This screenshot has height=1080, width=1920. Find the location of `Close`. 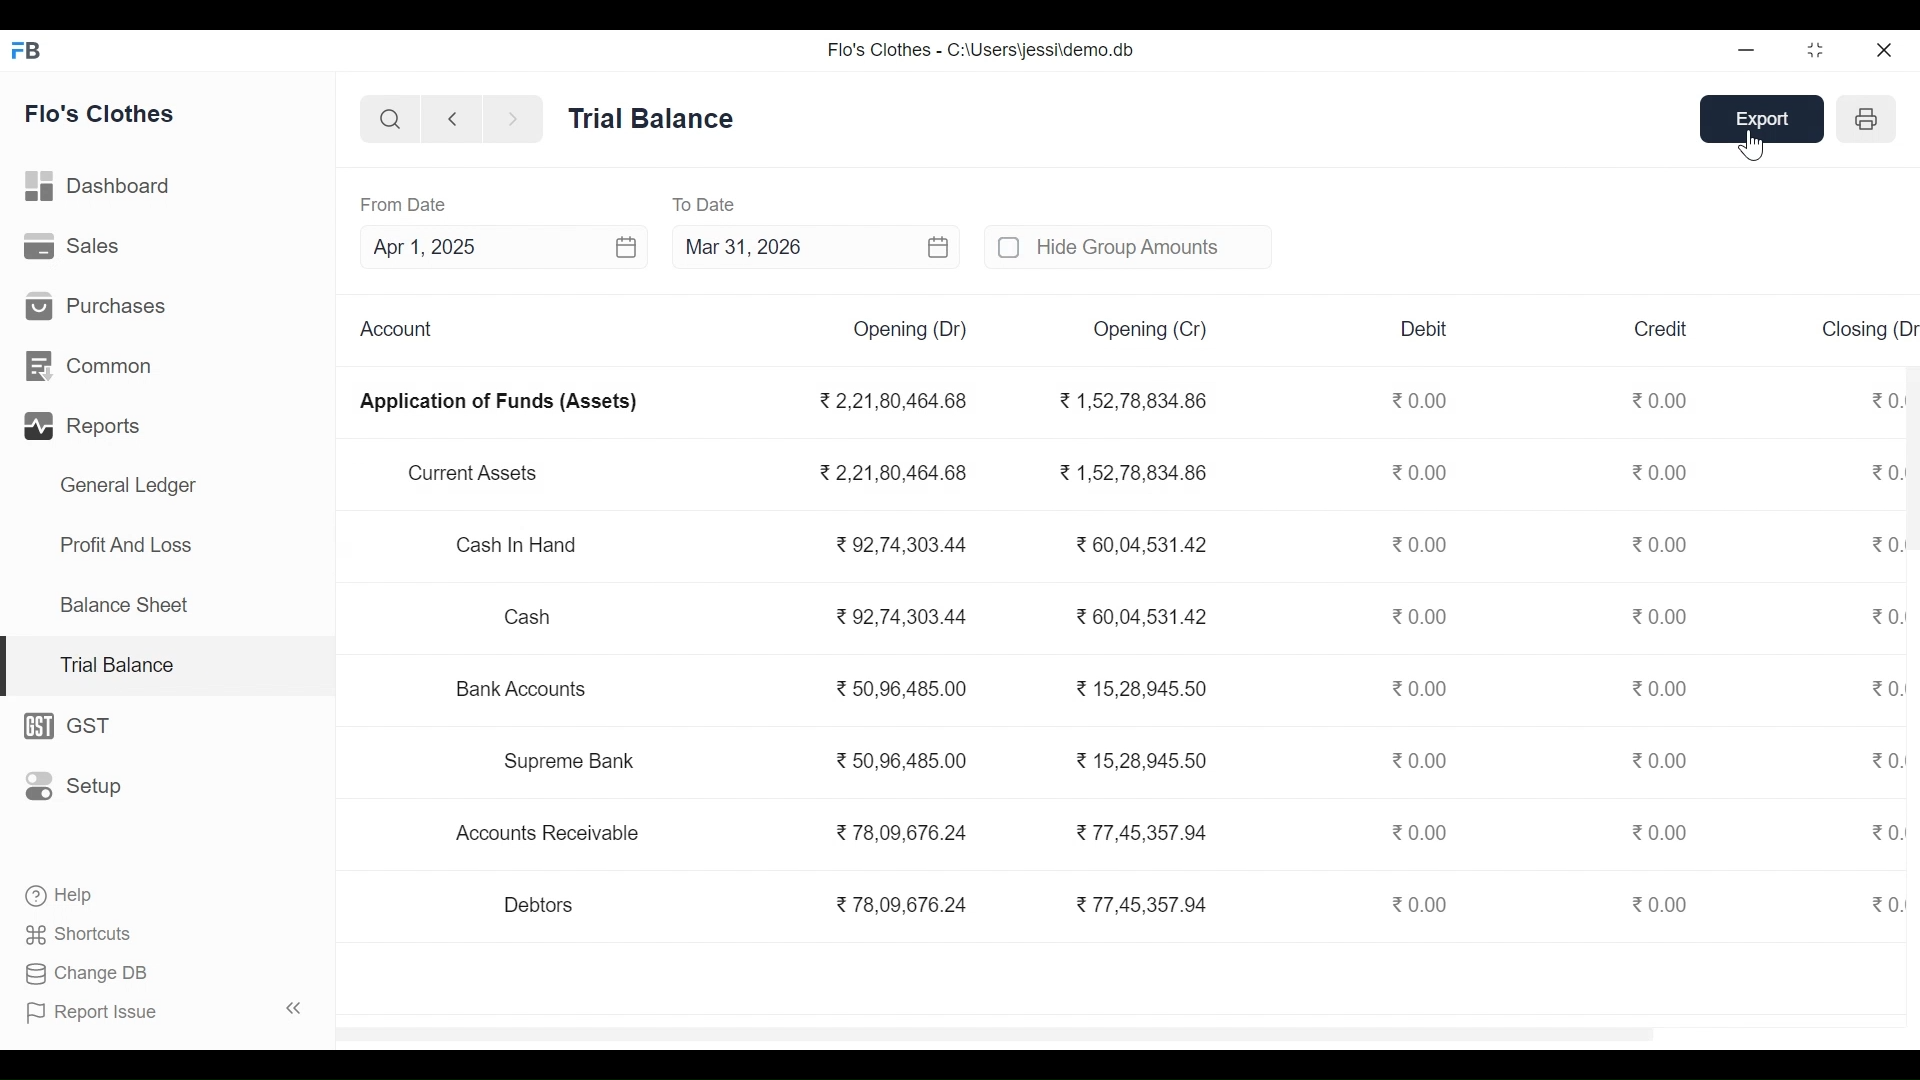

Close is located at coordinates (1882, 49).